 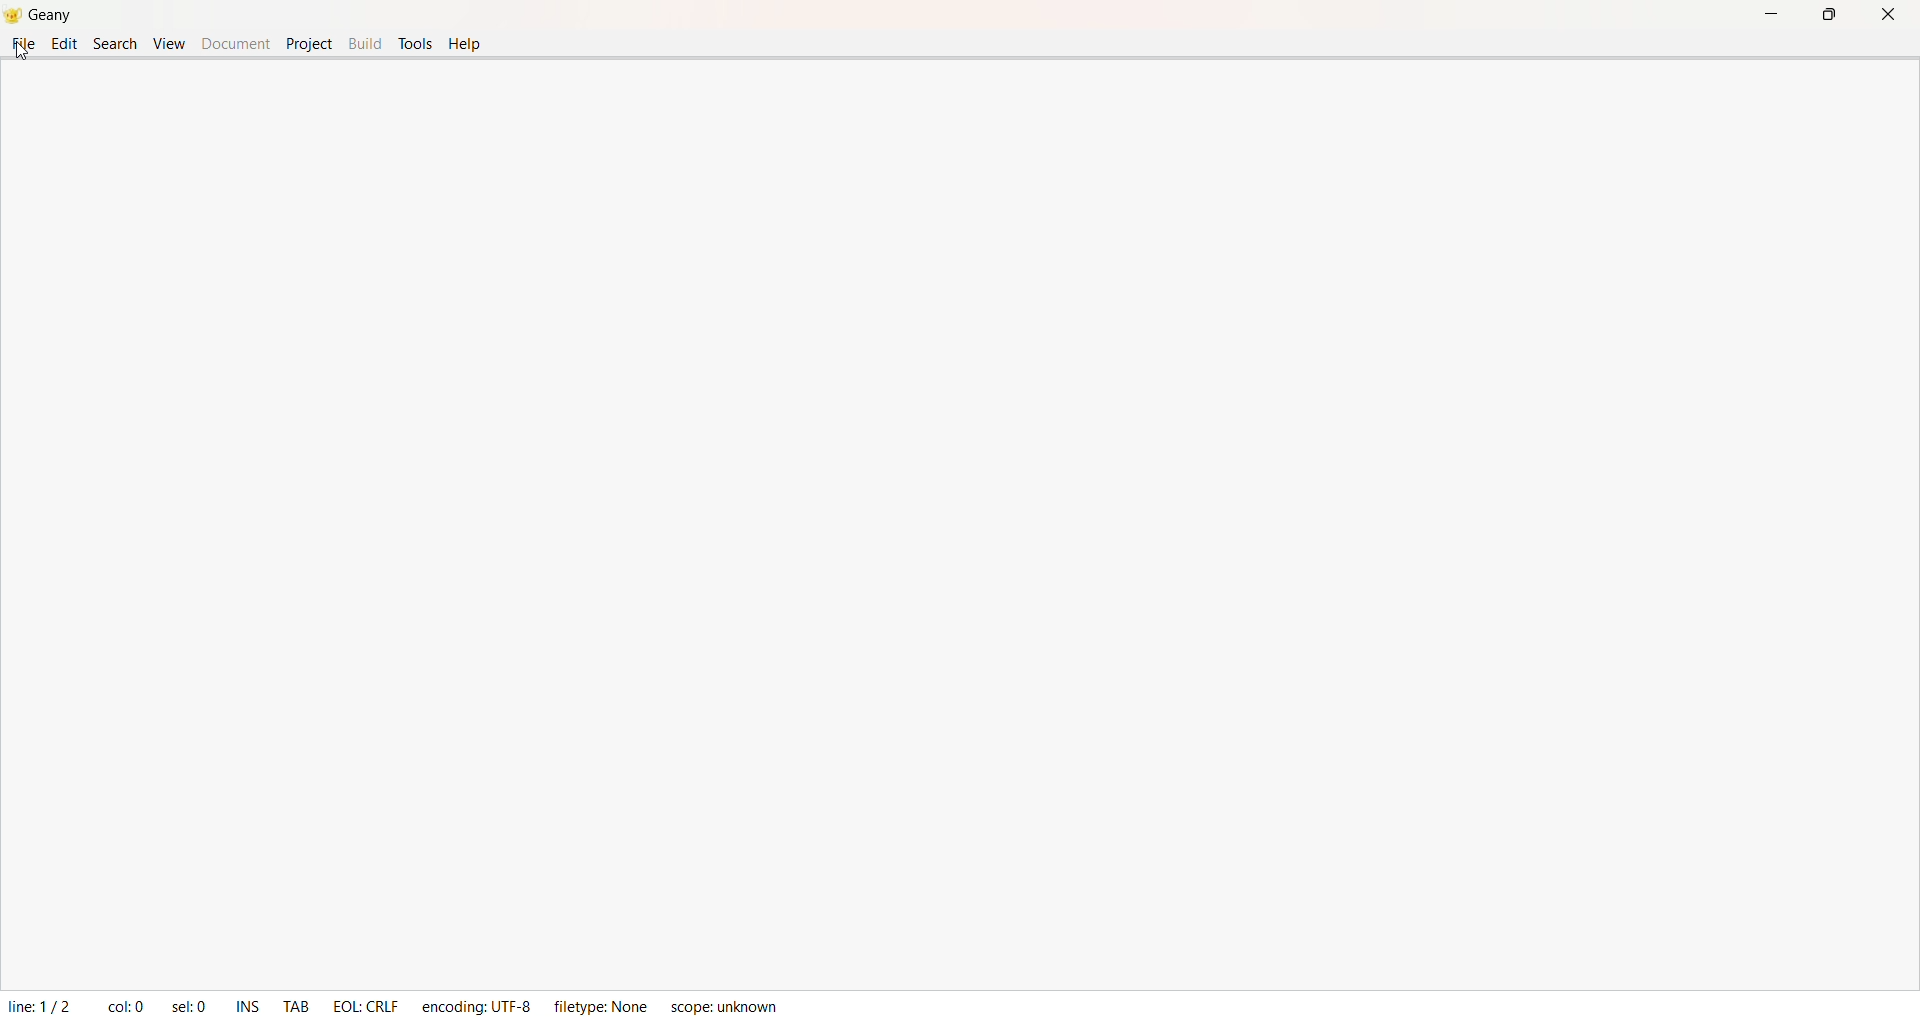 What do you see at coordinates (1822, 16) in the screenshot?
I see `Maximize` at bounding box center [1822, 16].